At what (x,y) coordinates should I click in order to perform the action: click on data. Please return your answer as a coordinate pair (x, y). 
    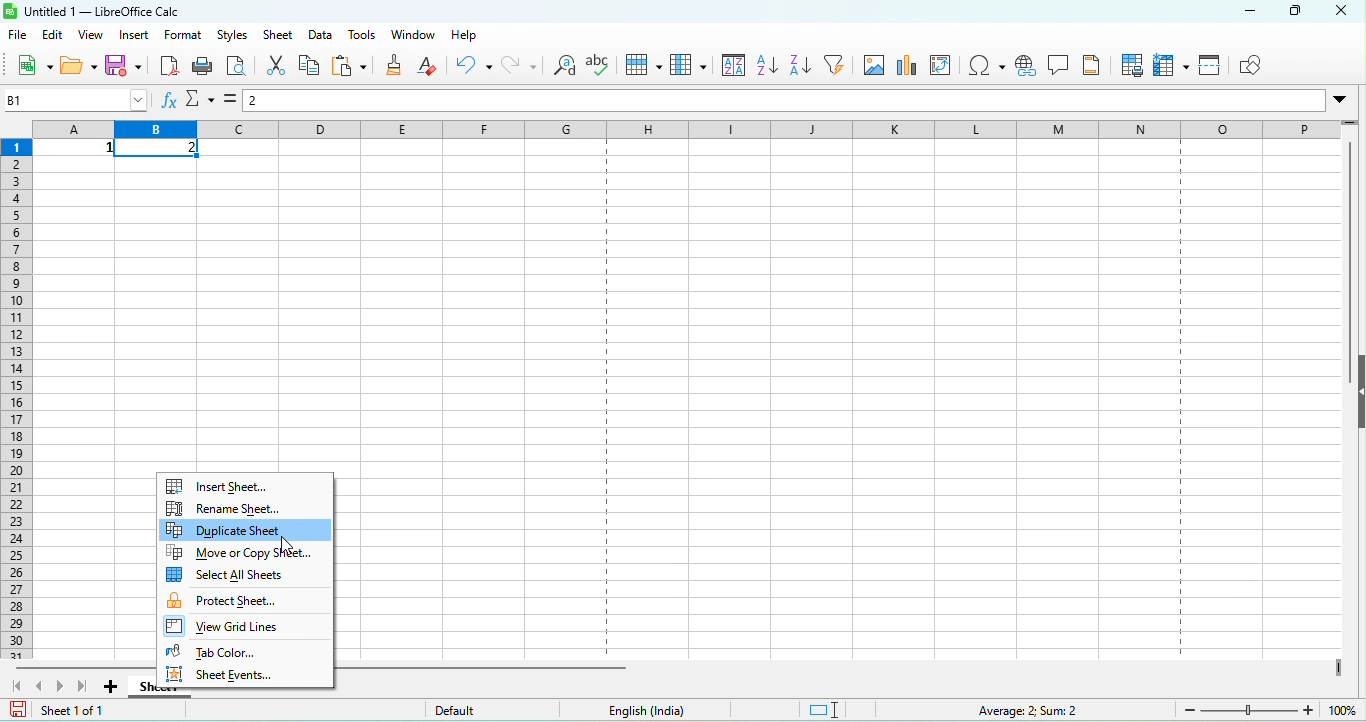
    Looking at the image, I should click on (322, 33).